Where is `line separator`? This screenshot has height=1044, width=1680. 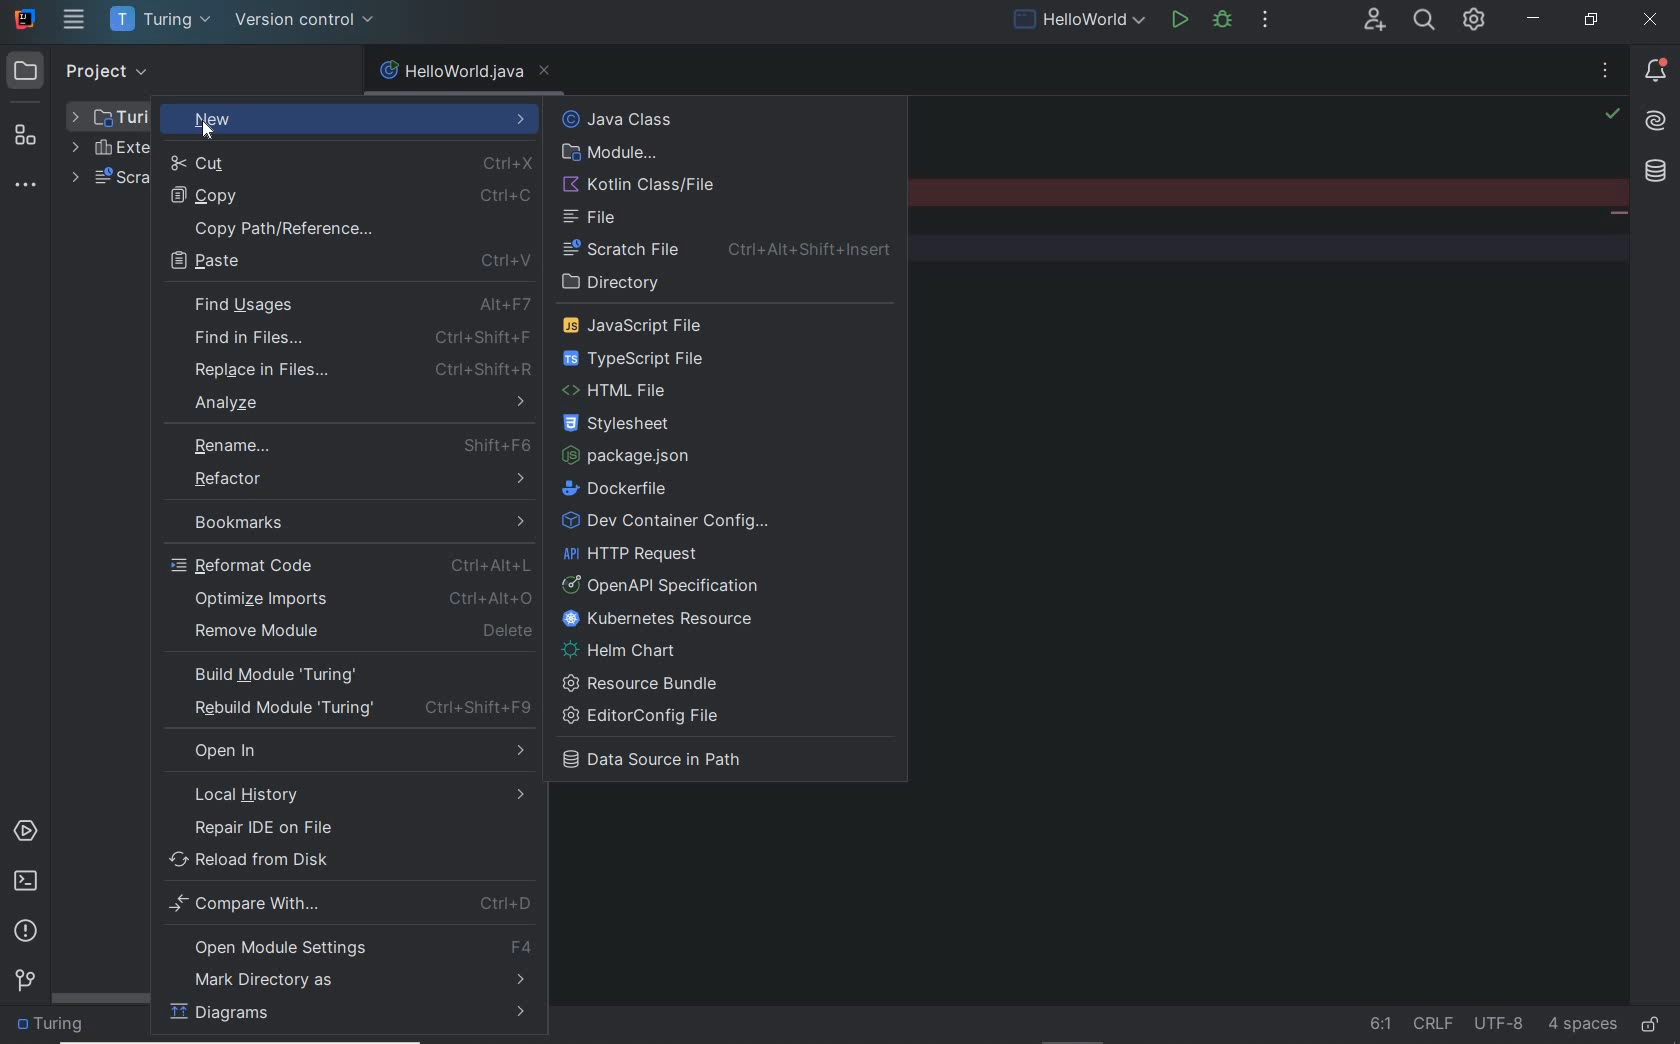
line separator is located at coordinates (1435, 1023).